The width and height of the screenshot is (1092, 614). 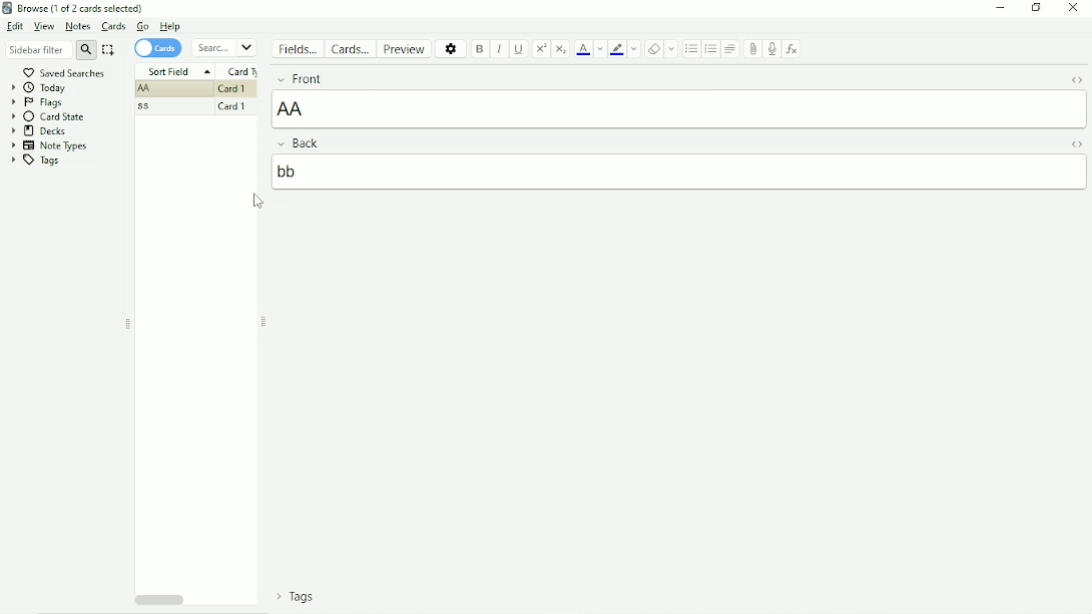 What do you see at coordinates (541, 49) in the screenshot?
I see `Superscript` at bounding box center [541, 49].